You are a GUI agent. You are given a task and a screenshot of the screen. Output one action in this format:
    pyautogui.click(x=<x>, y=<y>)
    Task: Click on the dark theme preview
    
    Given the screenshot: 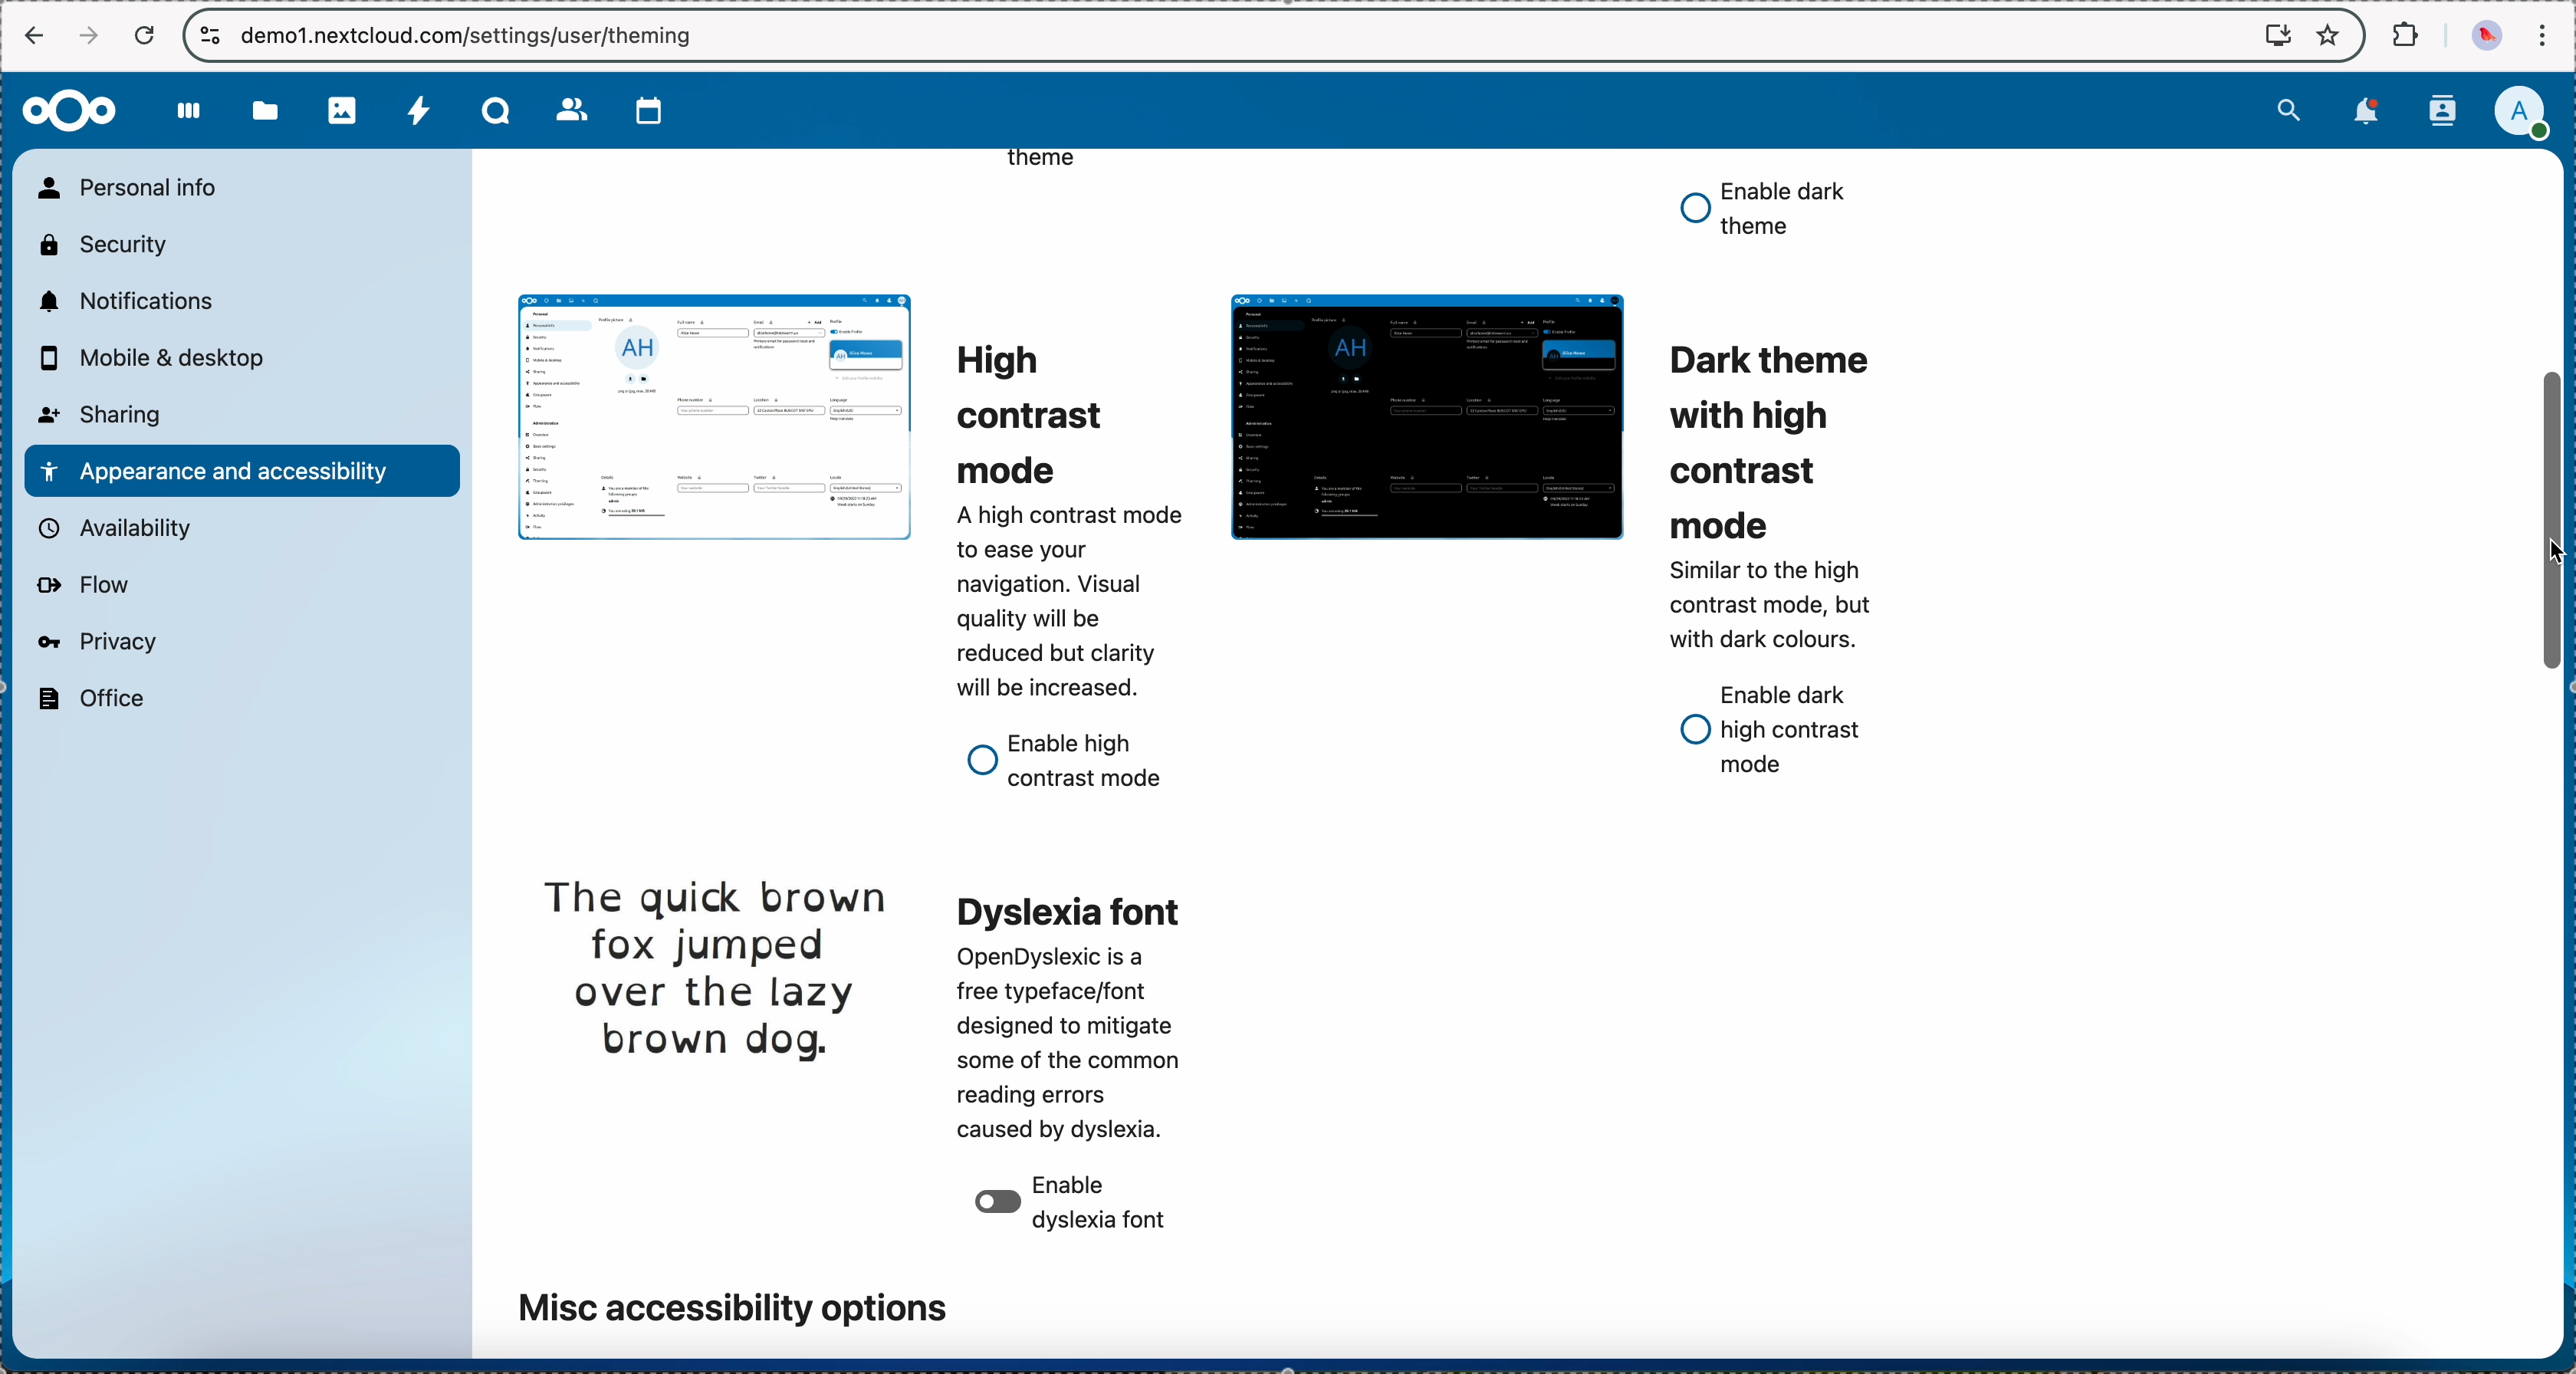 What is the action you would take?
    pyautogui.click(x=1426, y=420)
    